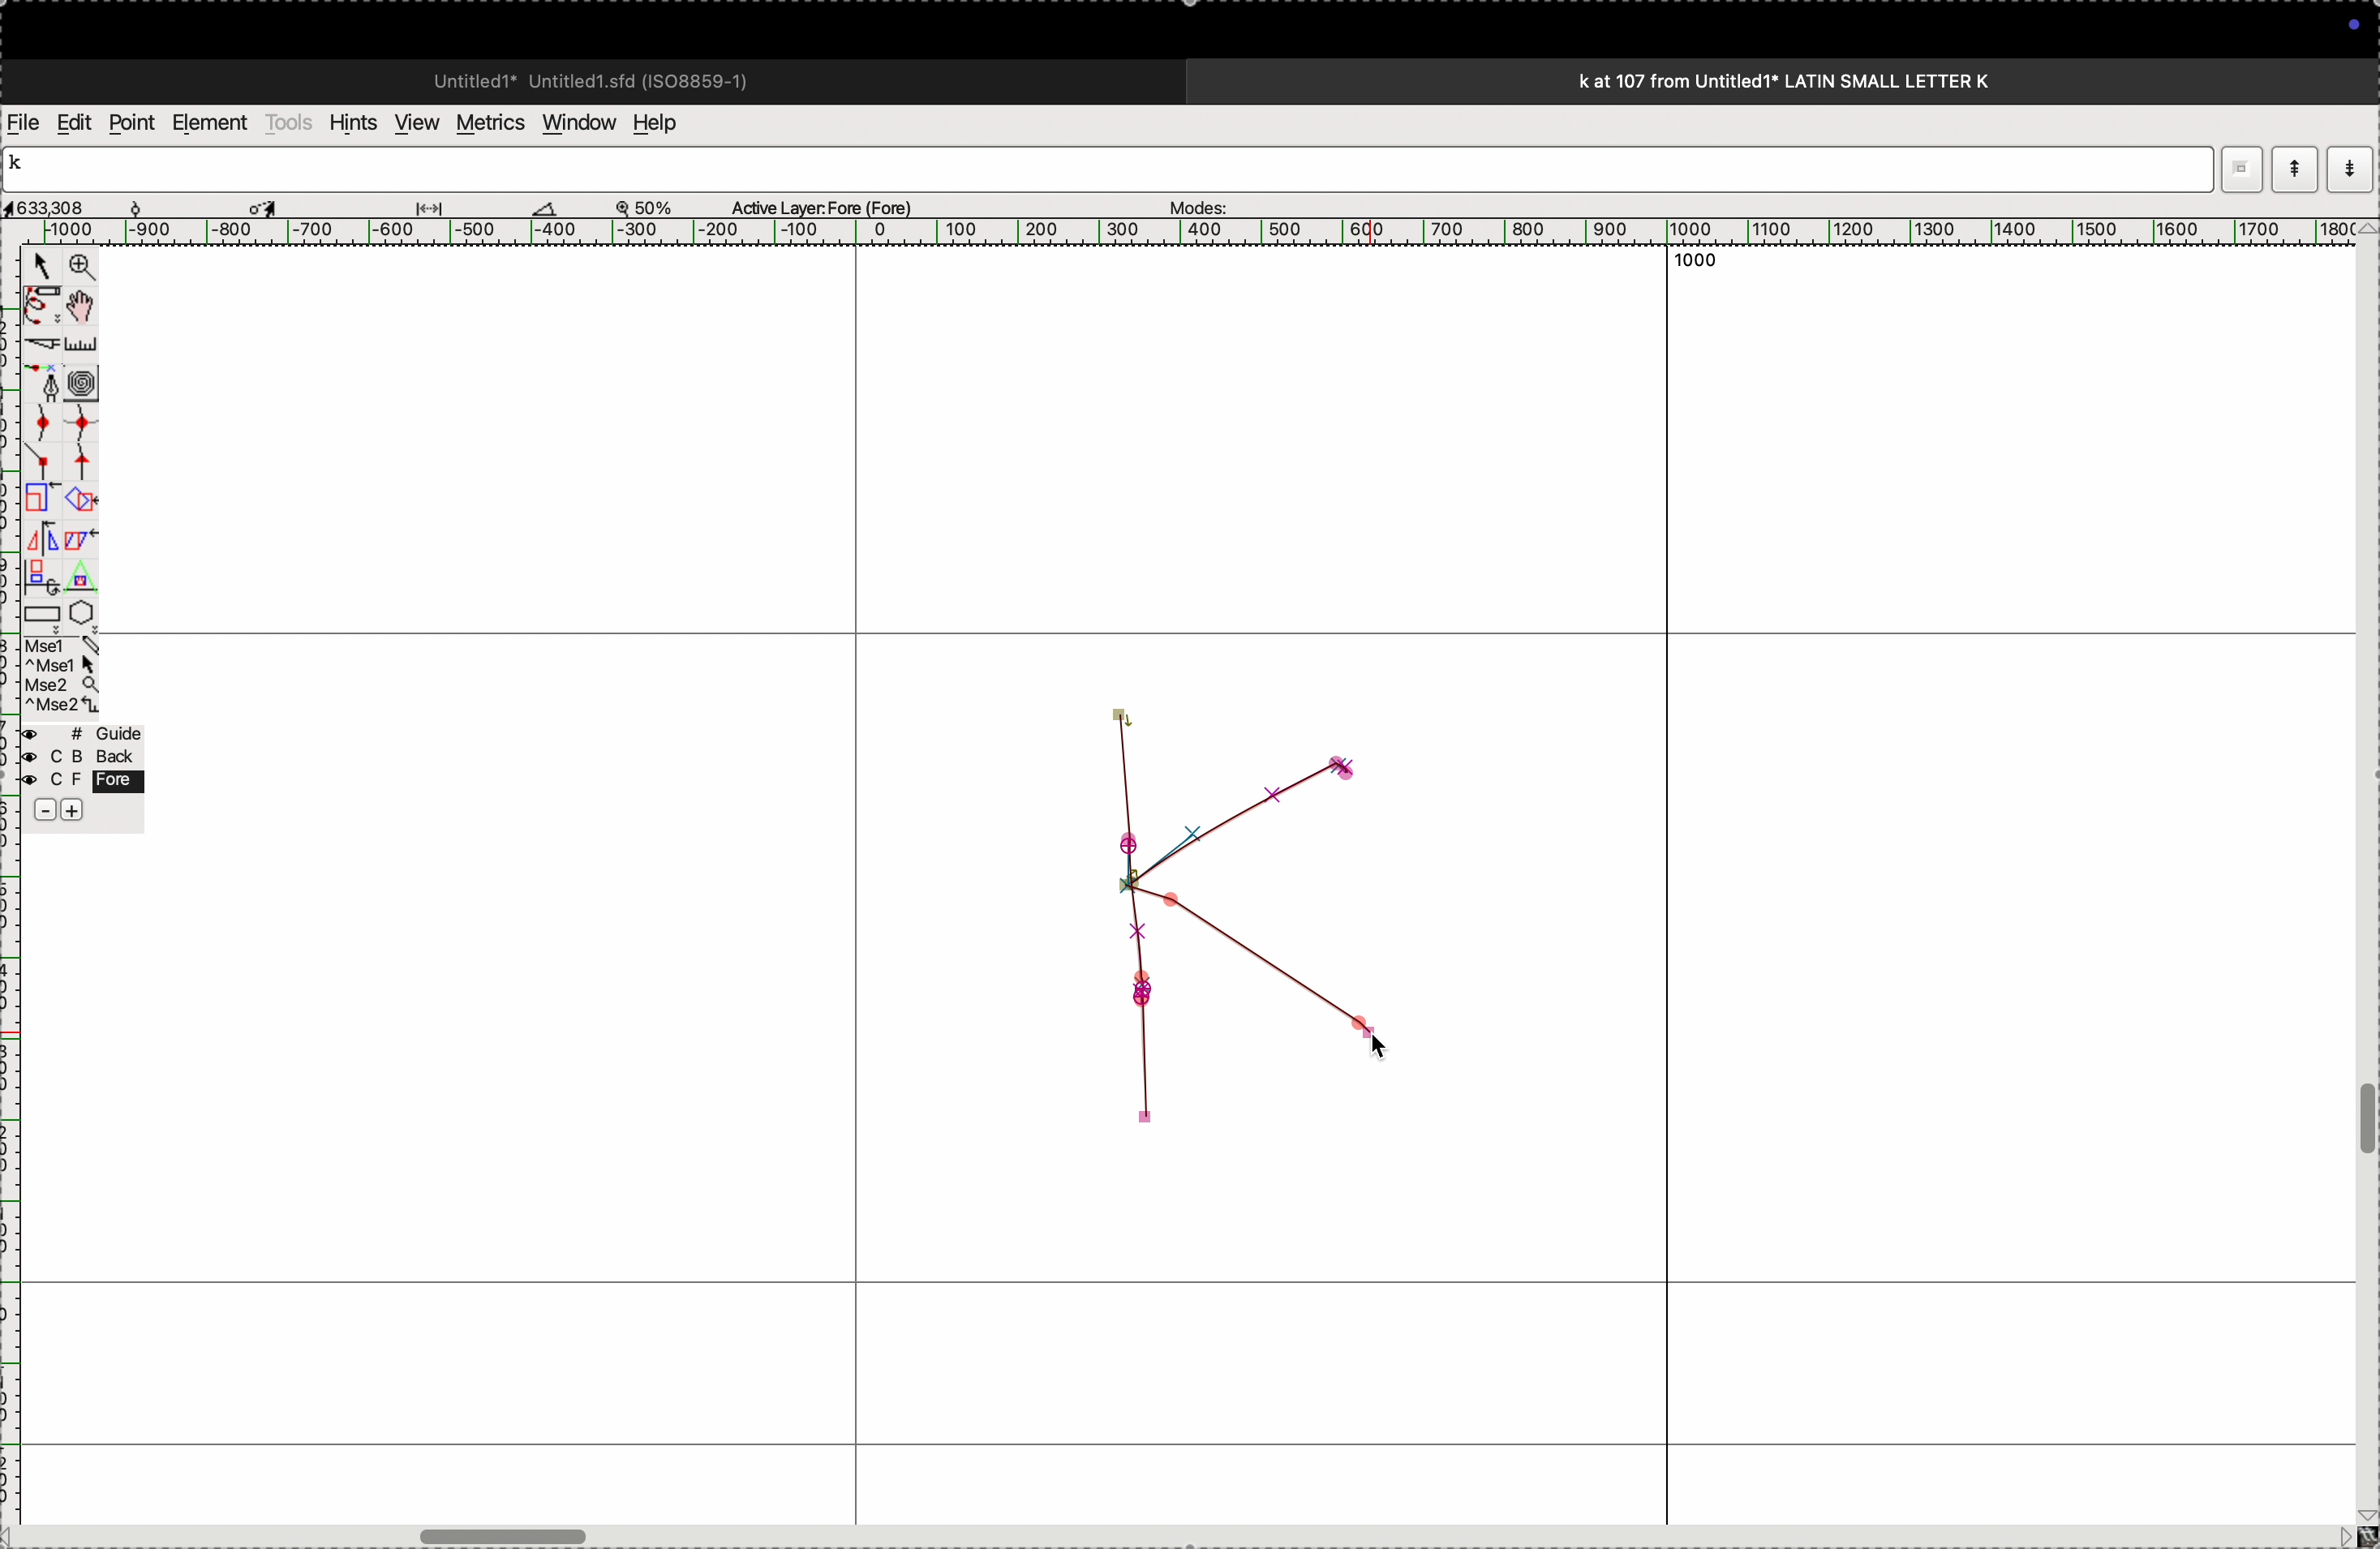 This screenshot has height=1549, width=2380. Describe the element at coordinates (73, 121) in the screenshot. I see `edit` at that location.